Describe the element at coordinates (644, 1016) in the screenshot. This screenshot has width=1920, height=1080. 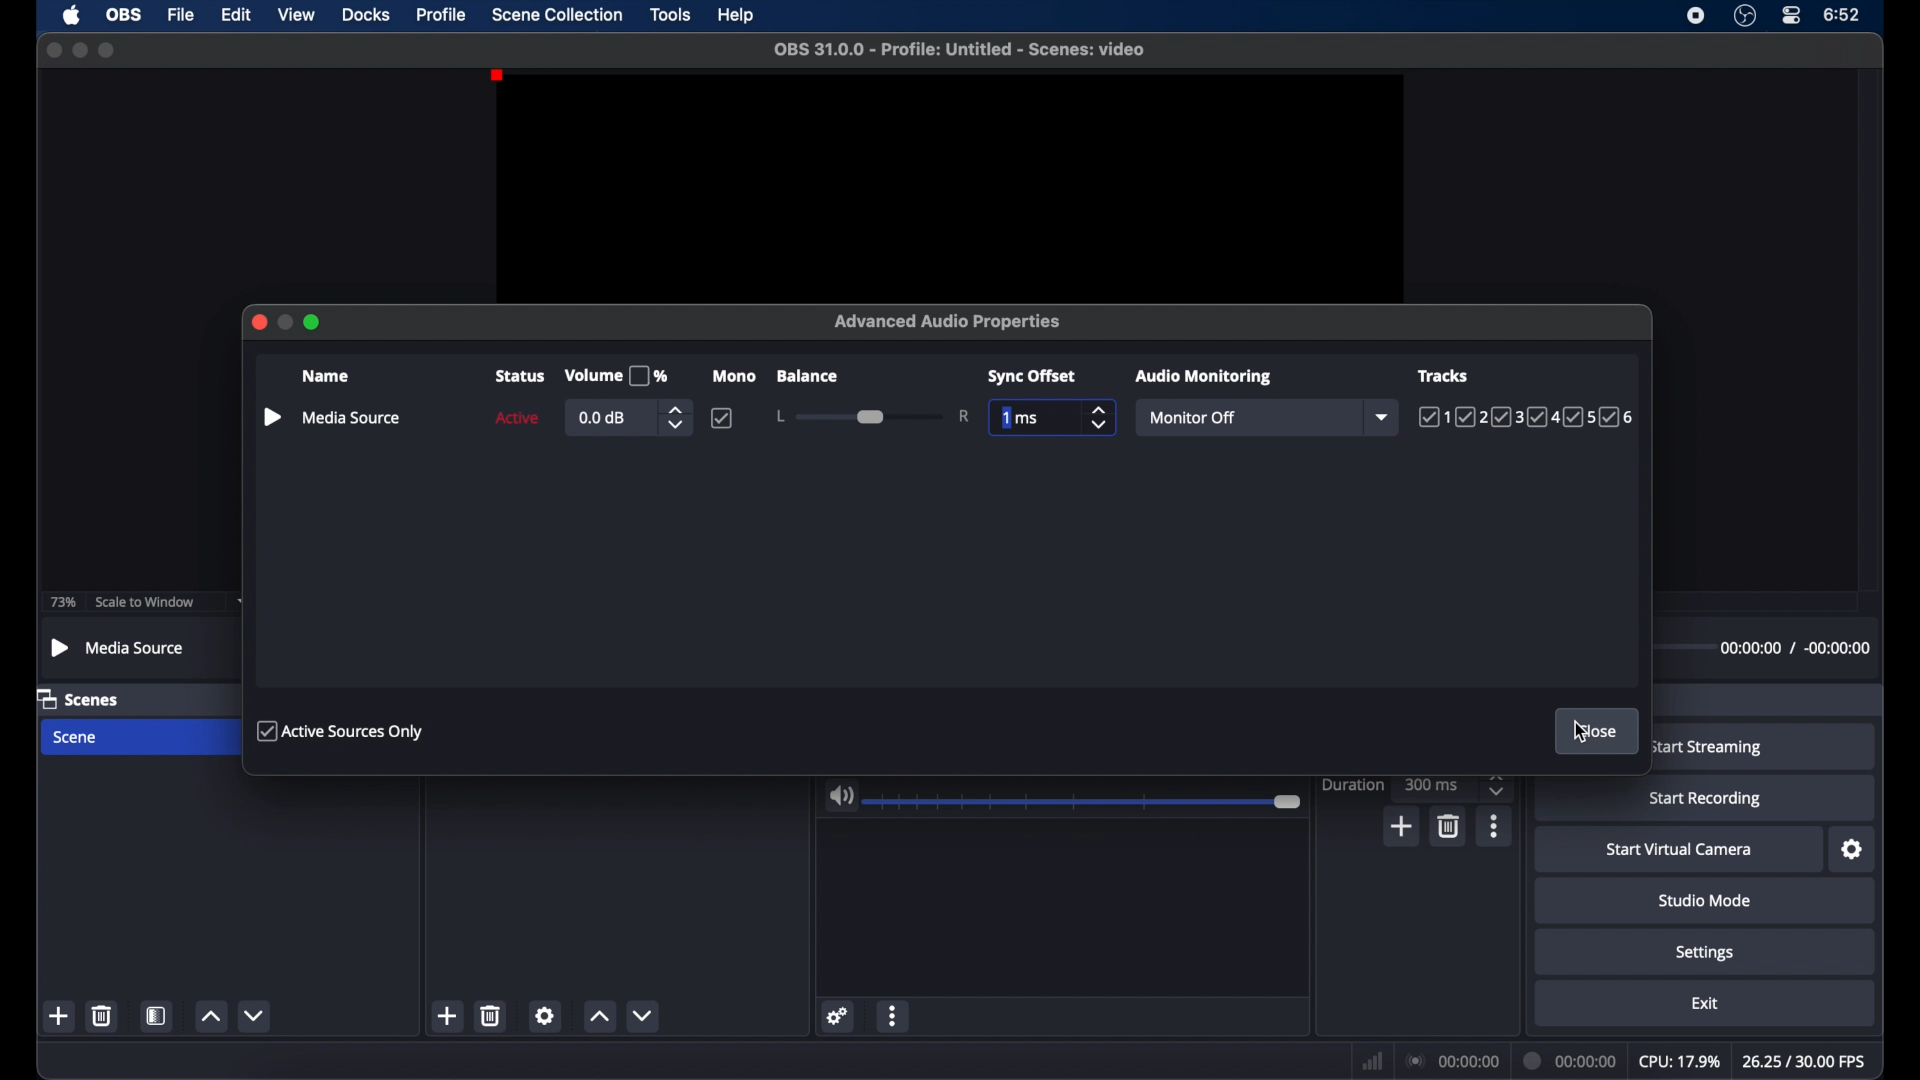
I see `decrement` at that location.